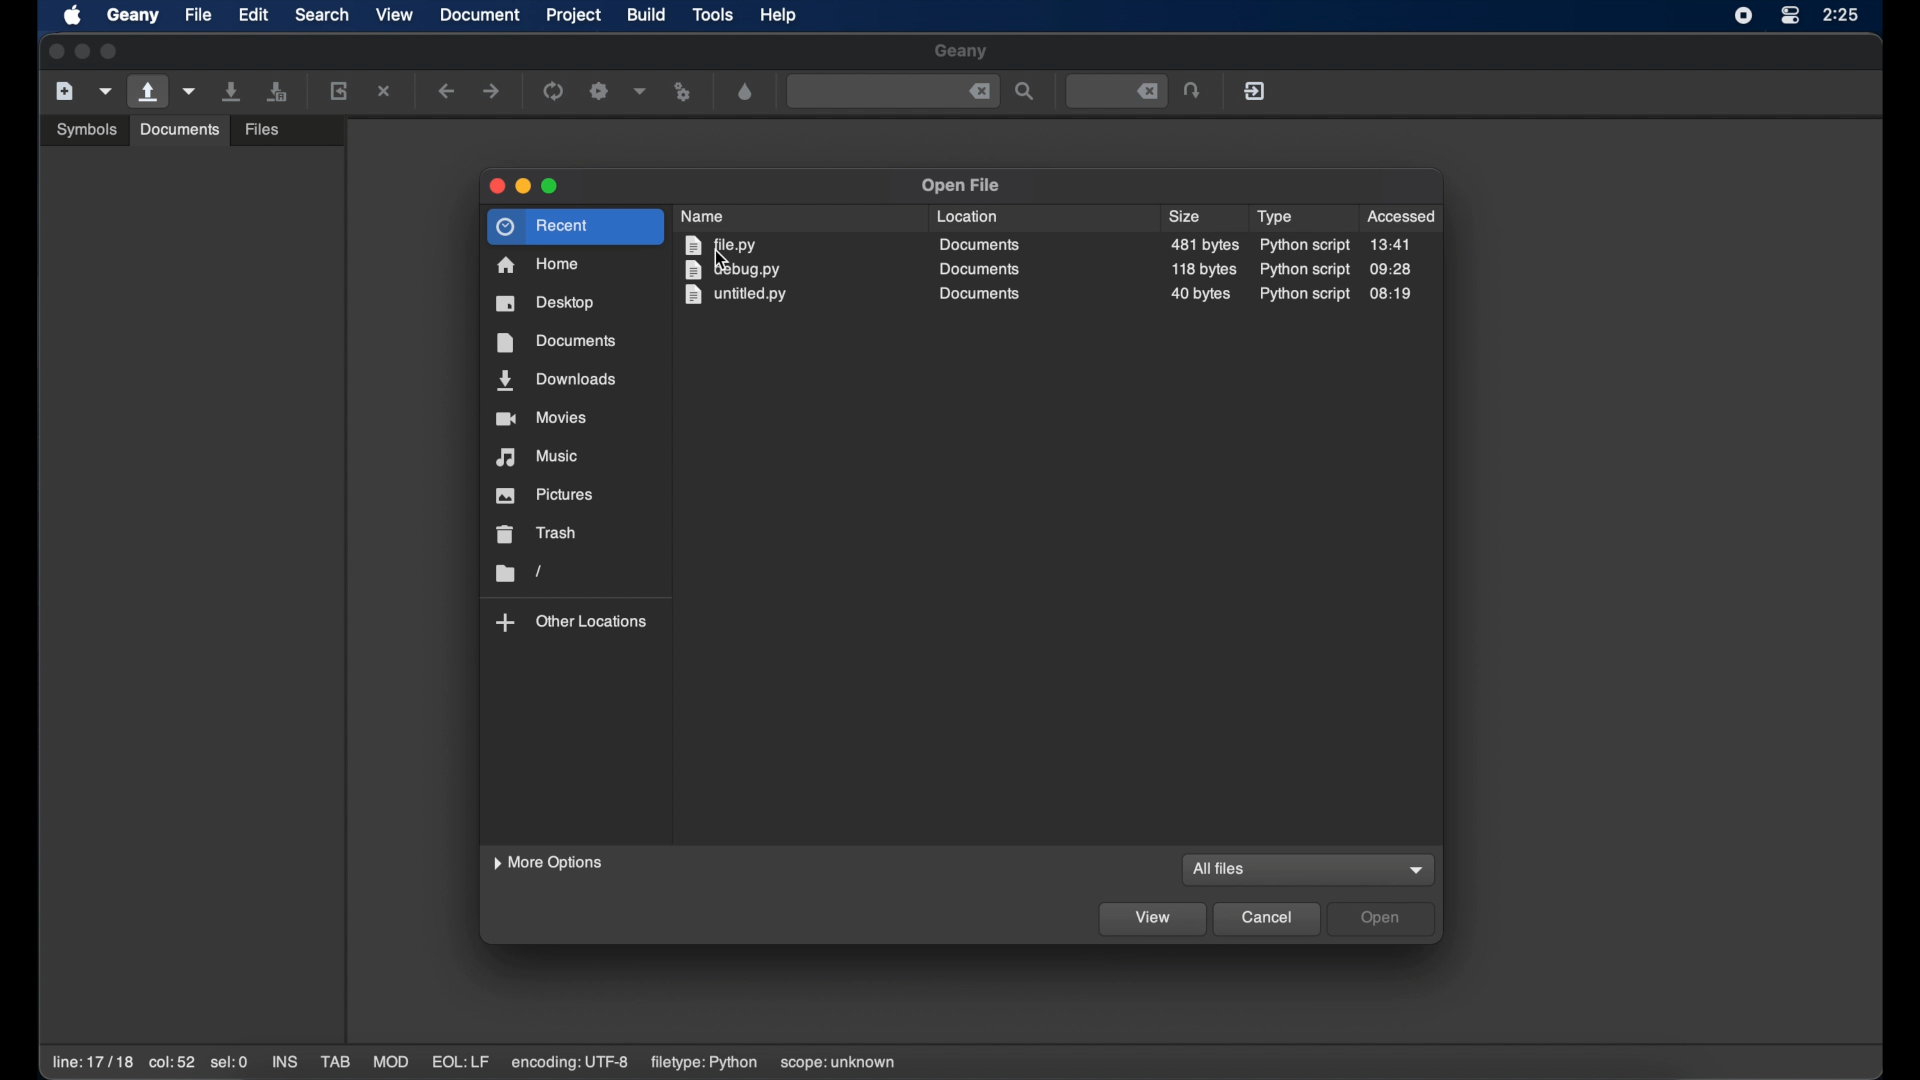  What do you see at coordinates (180, 132) in the screenshot?
I see `` at bounding box center [180, 132].